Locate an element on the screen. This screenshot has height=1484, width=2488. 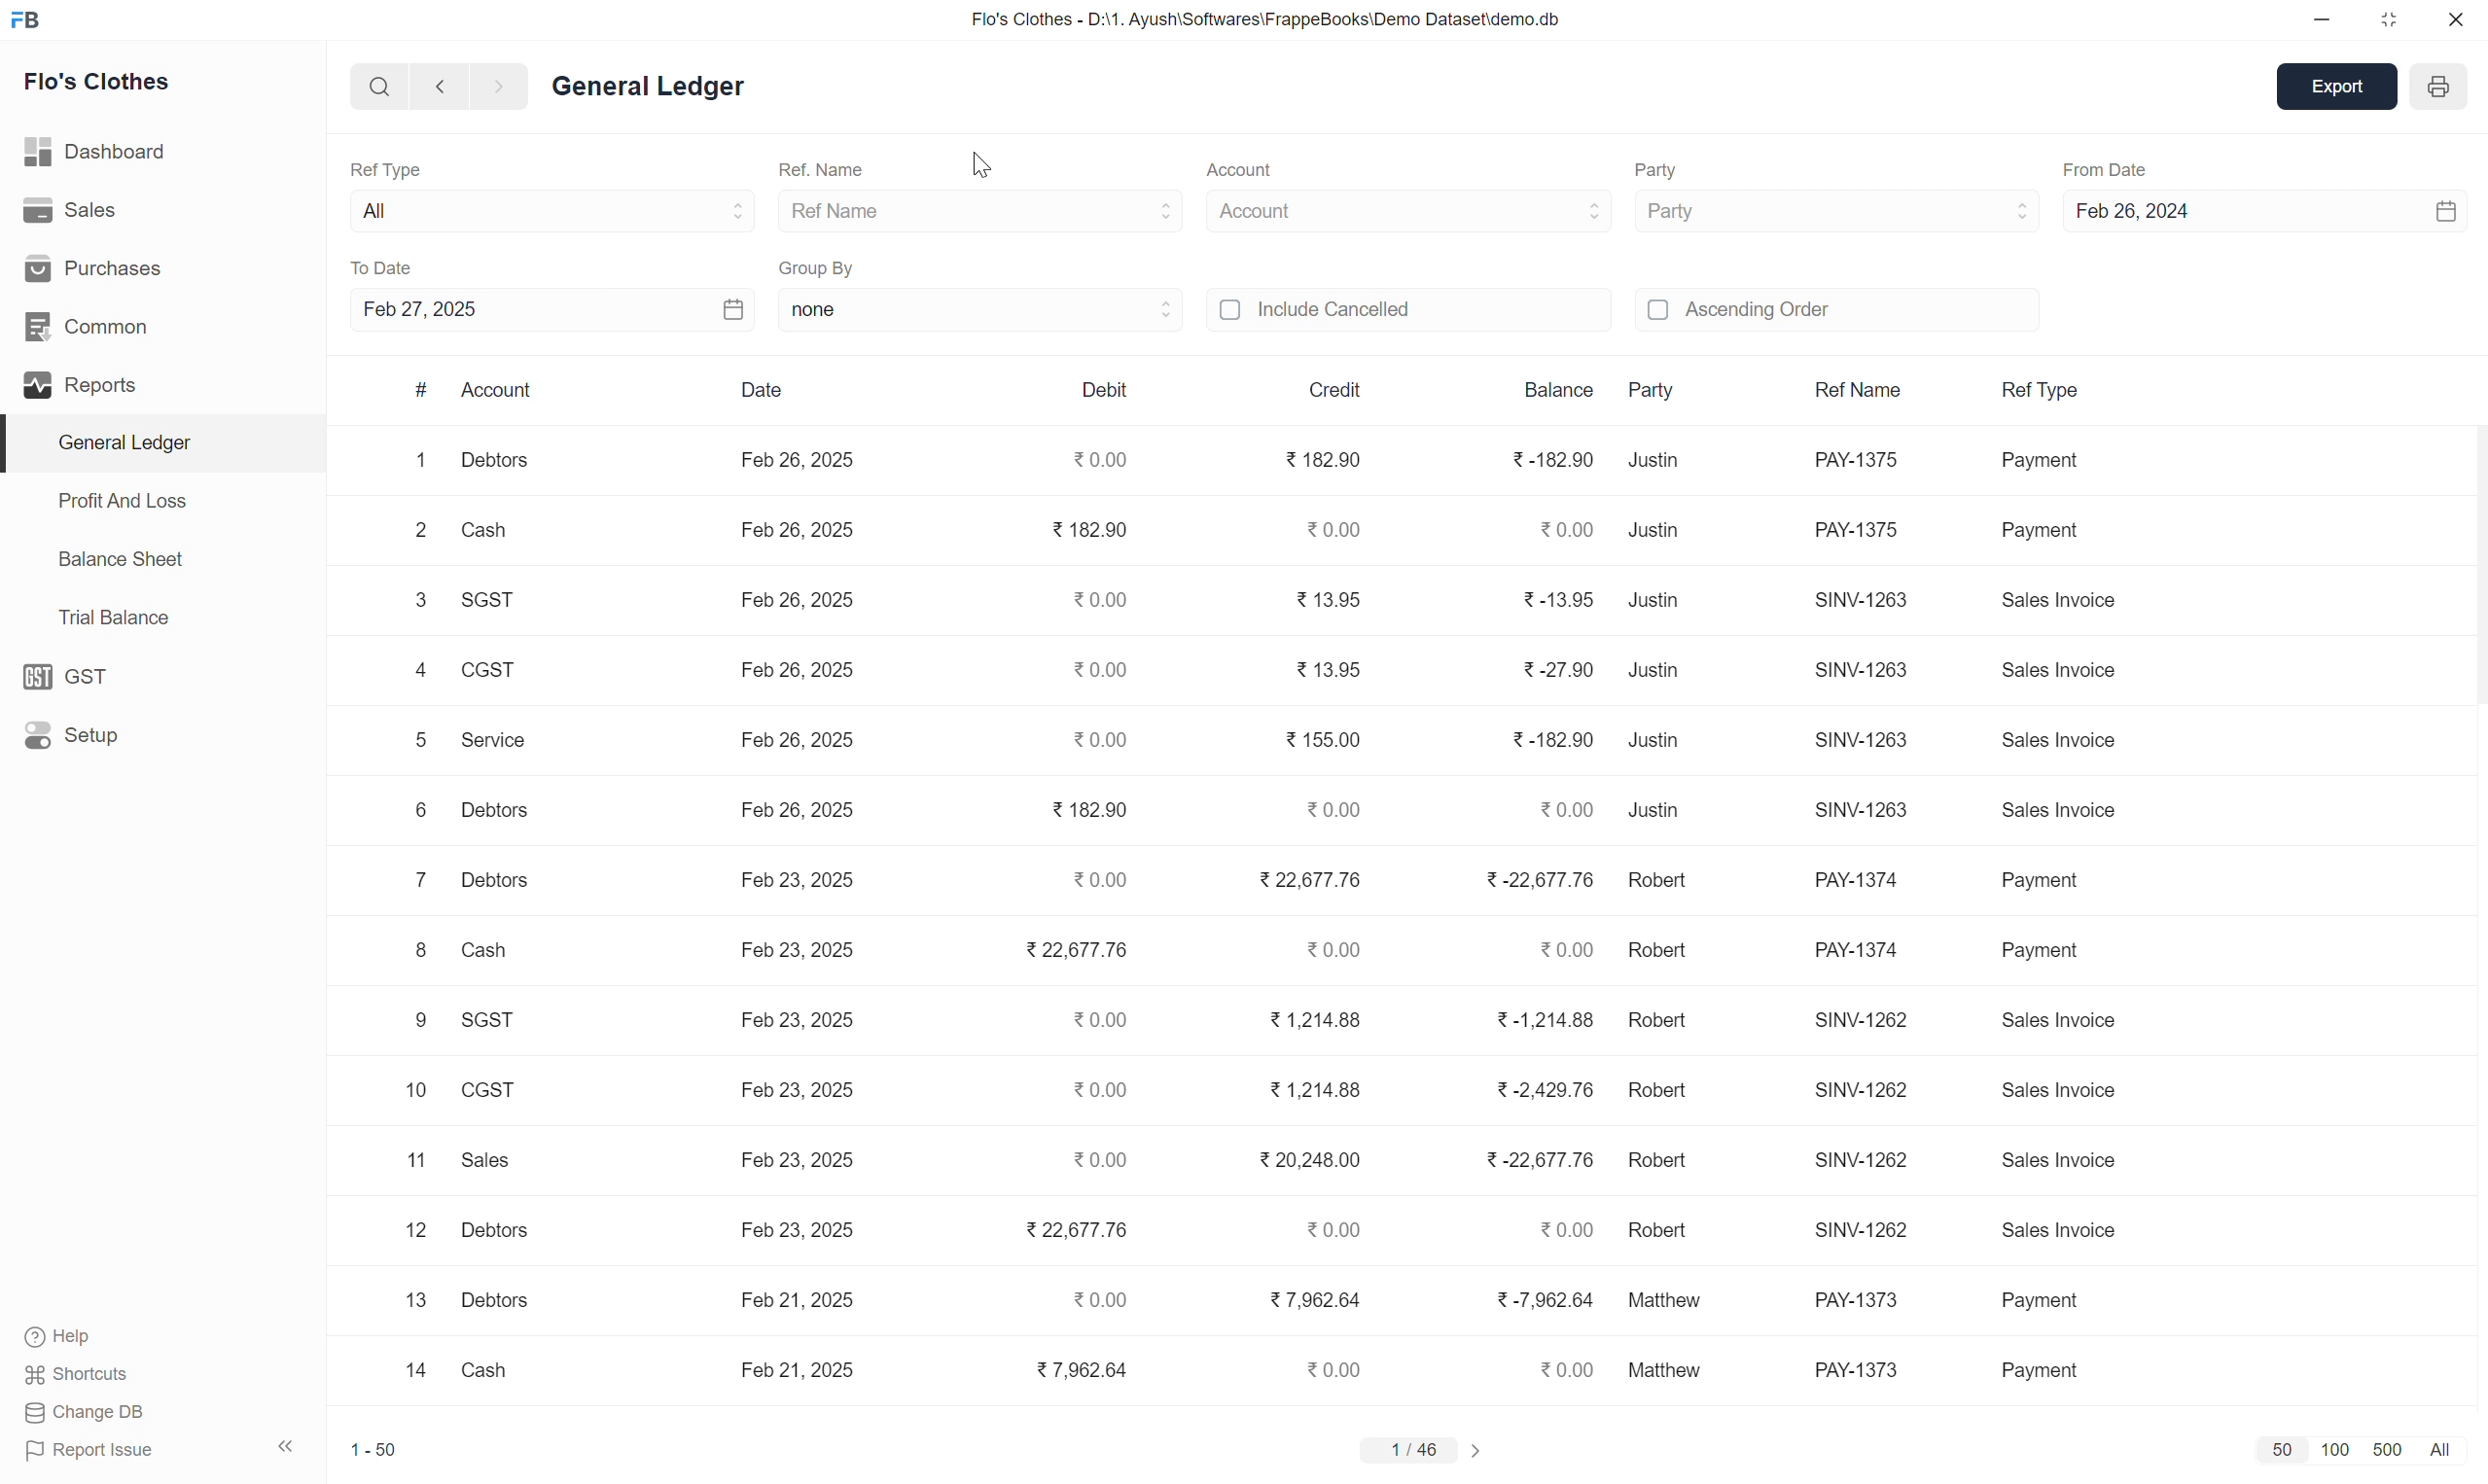
50 is located at coordinates (2281, 1450).